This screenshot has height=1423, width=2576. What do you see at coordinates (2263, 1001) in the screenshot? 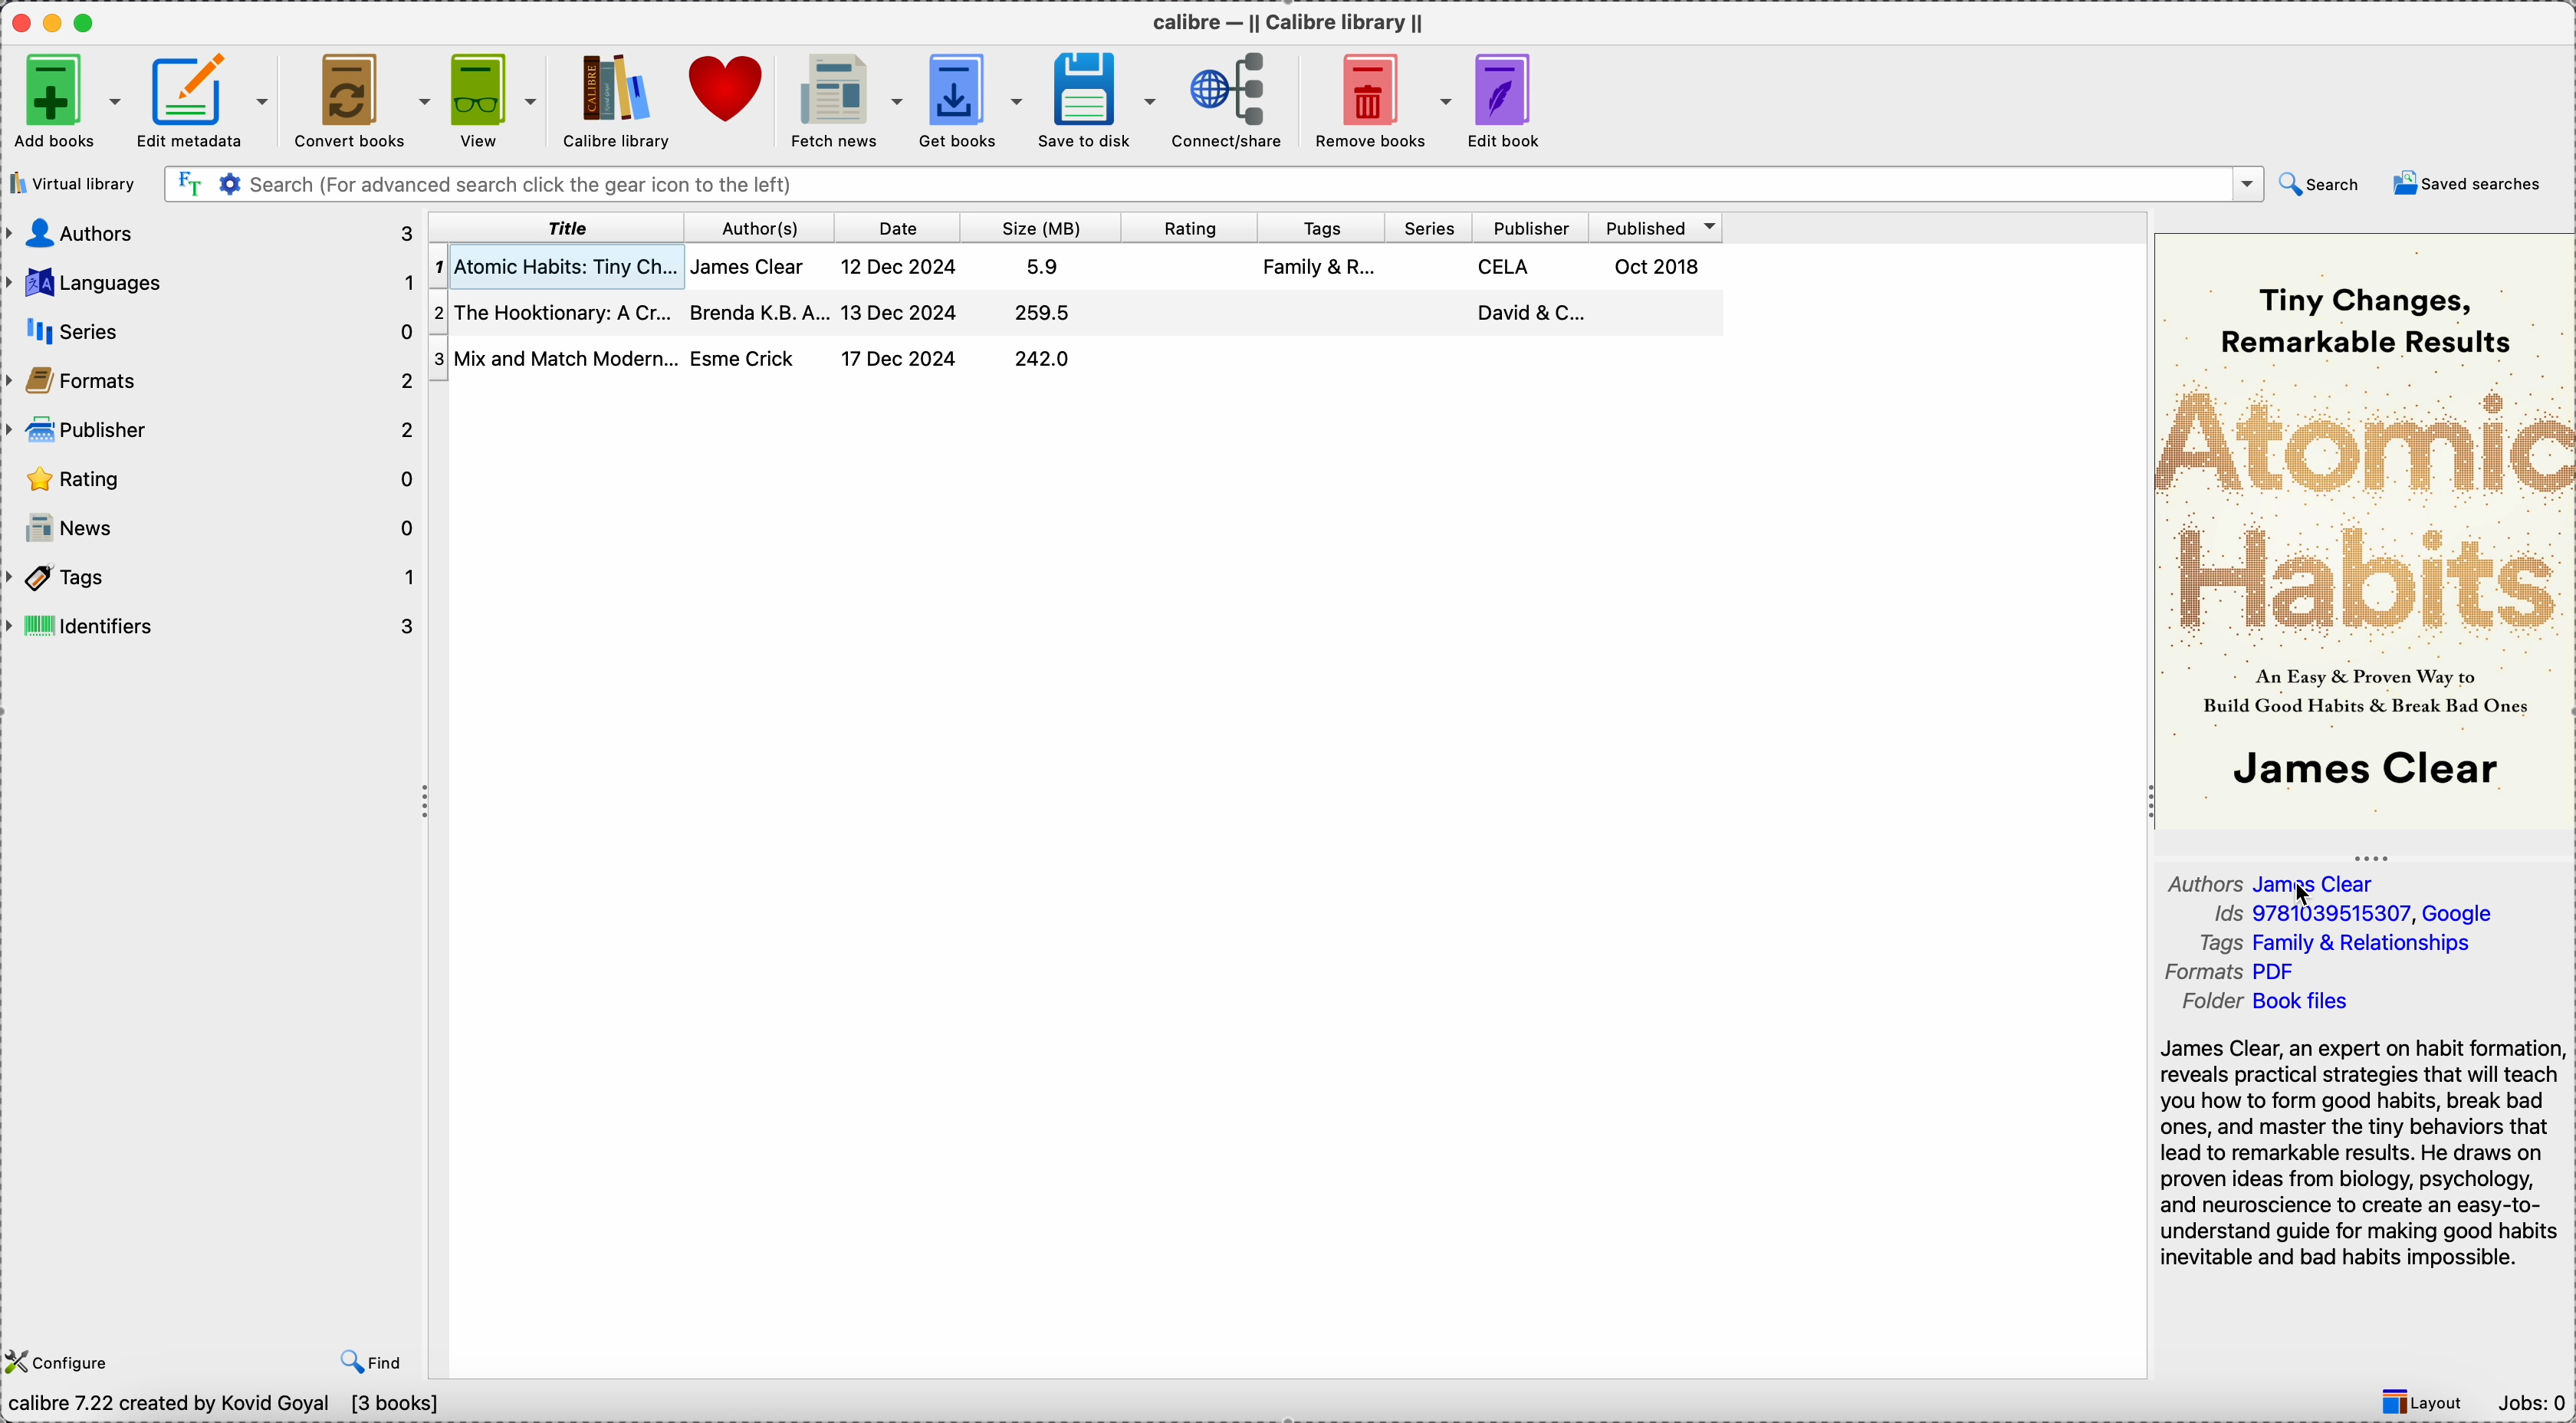
I see `Folder Book files` at bounding box center [2263, 1001].